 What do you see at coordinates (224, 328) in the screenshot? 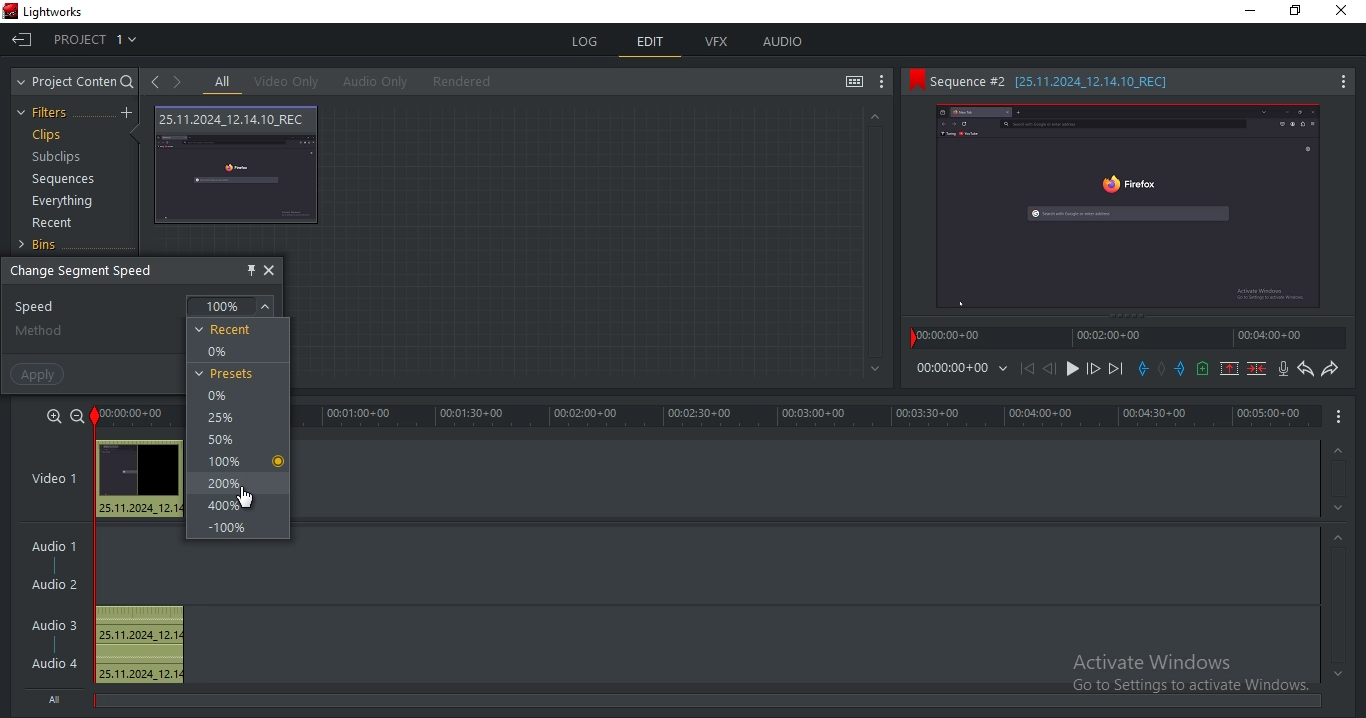
I see `recent` at bounding box center [224, 328].